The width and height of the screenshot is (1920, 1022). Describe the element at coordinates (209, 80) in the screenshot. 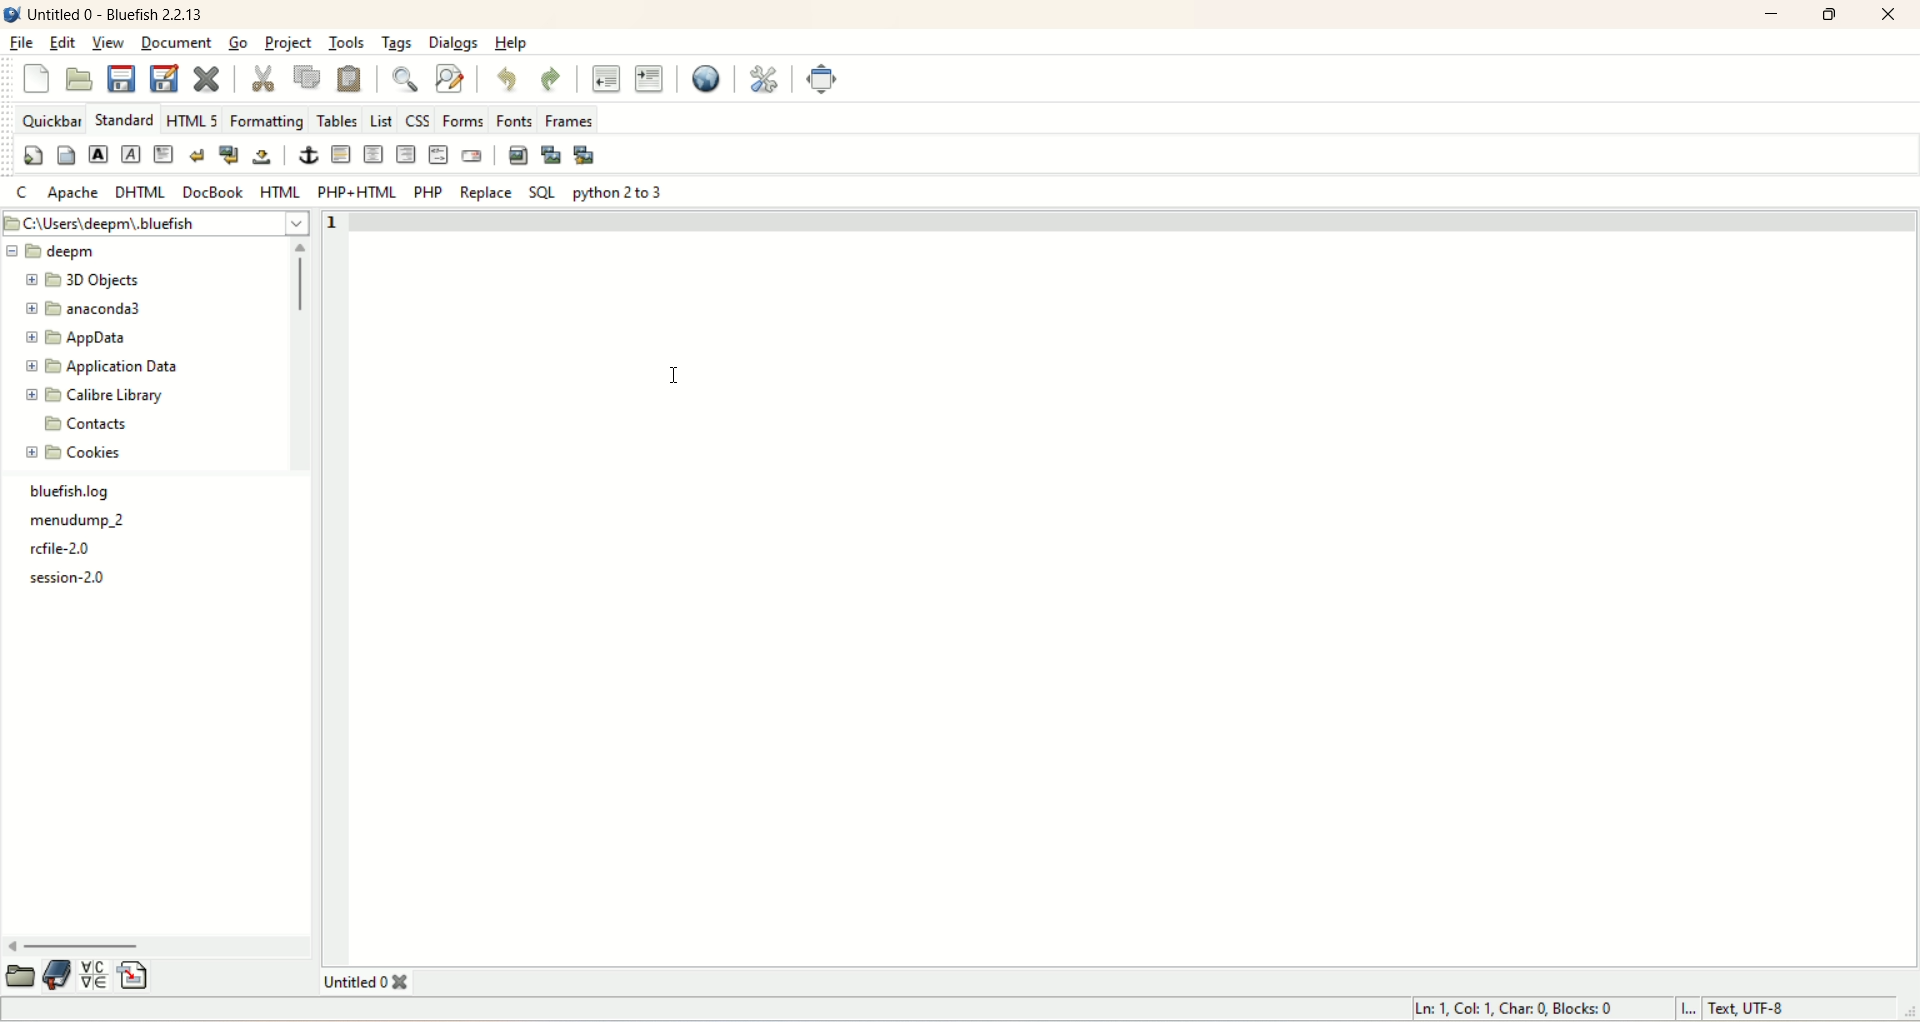

I see `close current file` at that location.